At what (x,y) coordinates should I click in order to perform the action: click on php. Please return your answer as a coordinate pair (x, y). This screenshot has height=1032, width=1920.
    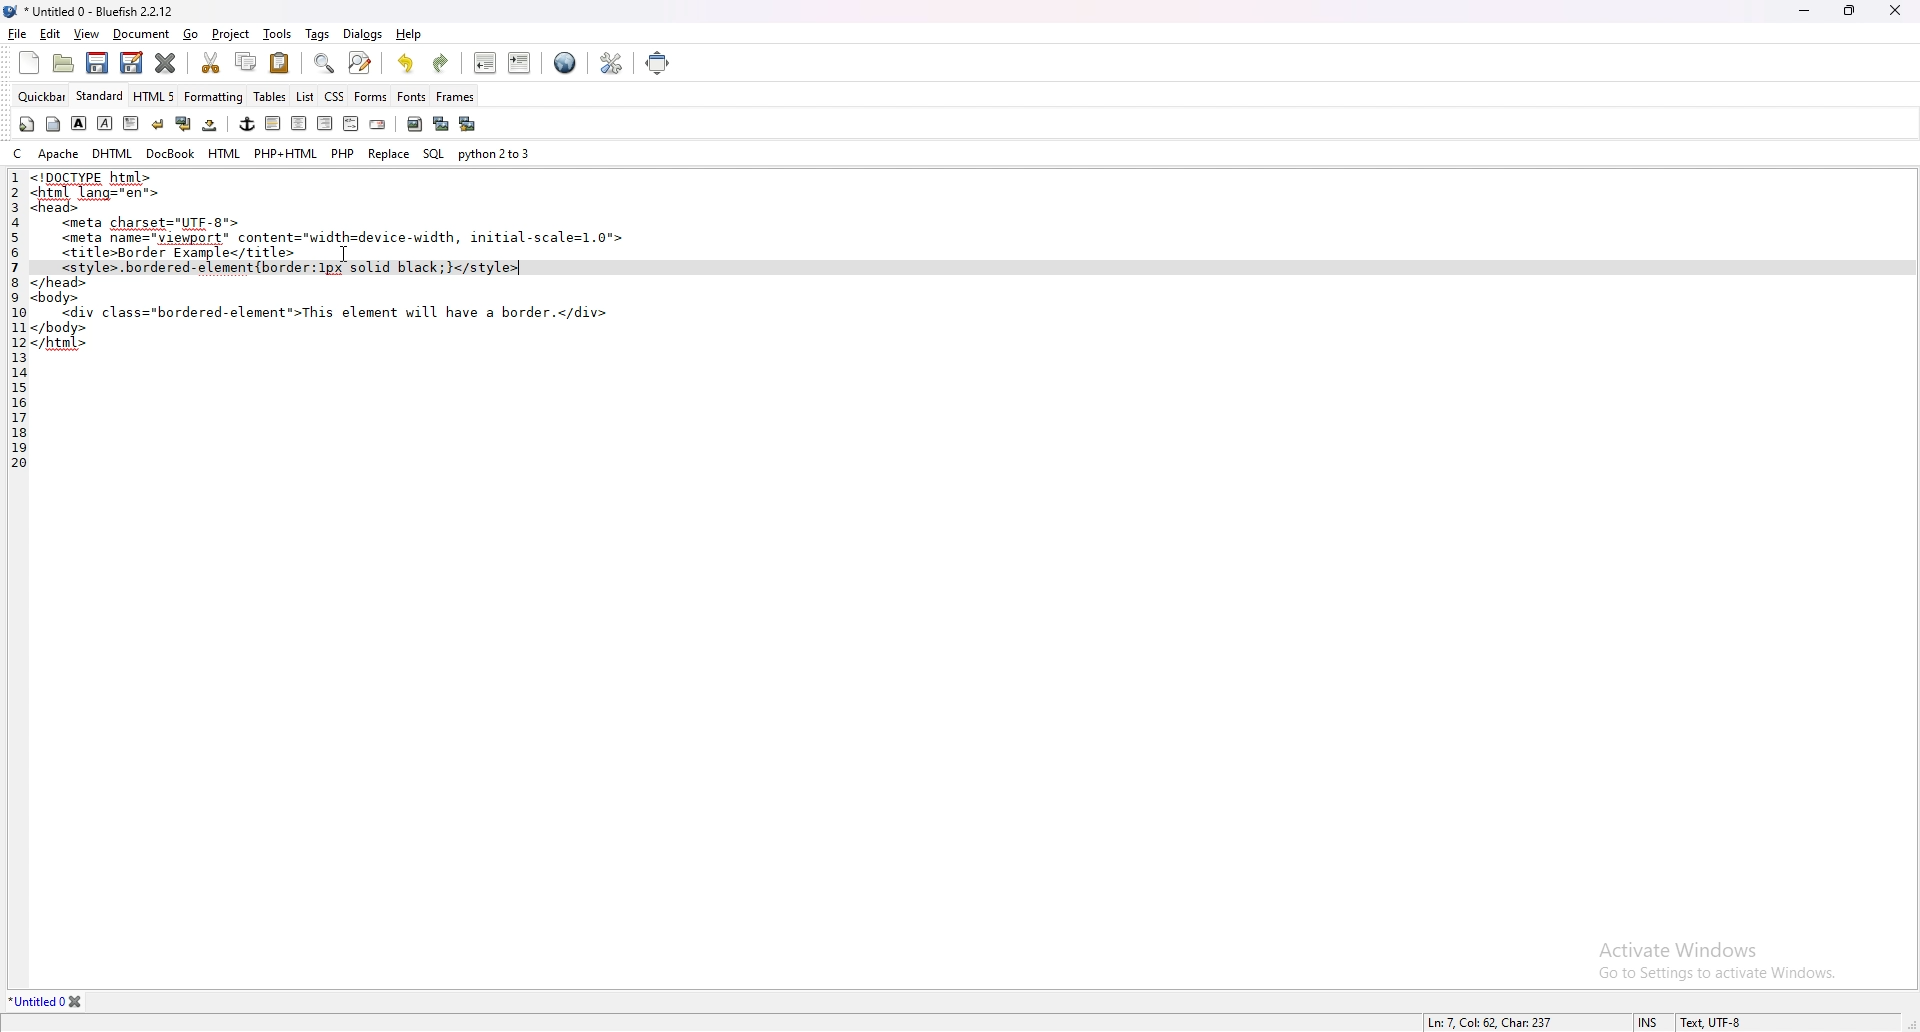
    Looking at the image, I should click on (342, 151).